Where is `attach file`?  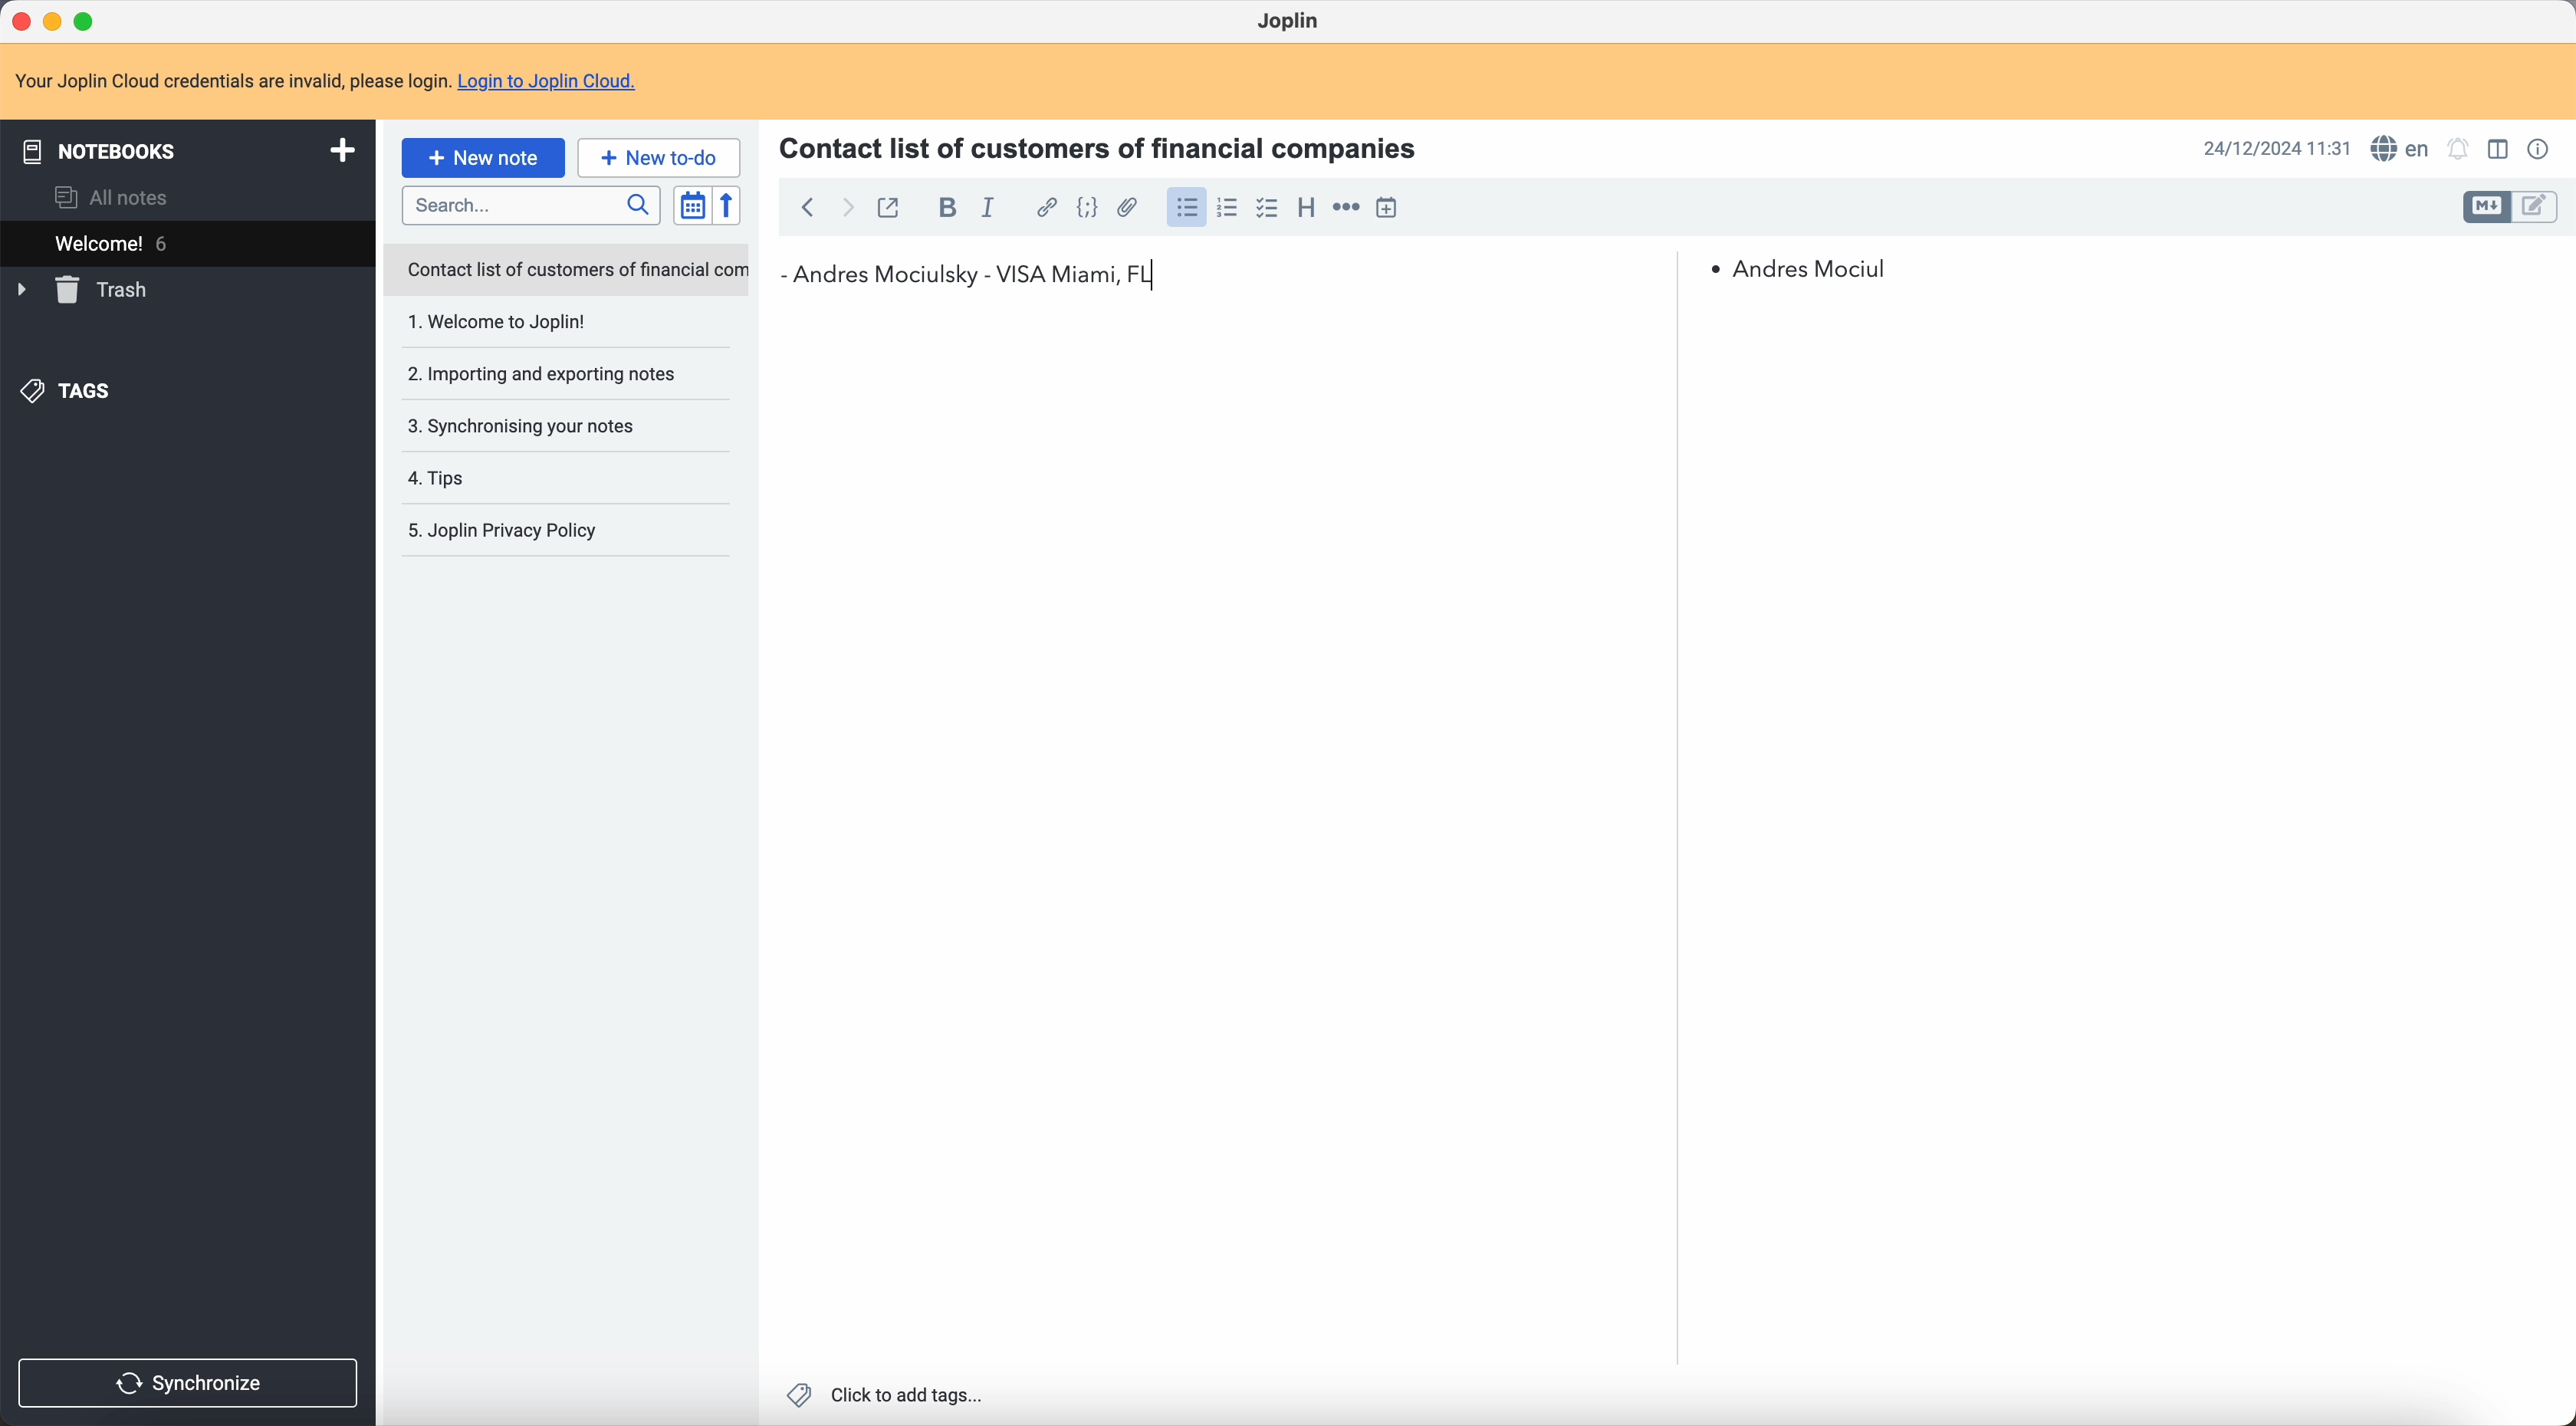 attach file is located at coordinates (1129, 207).